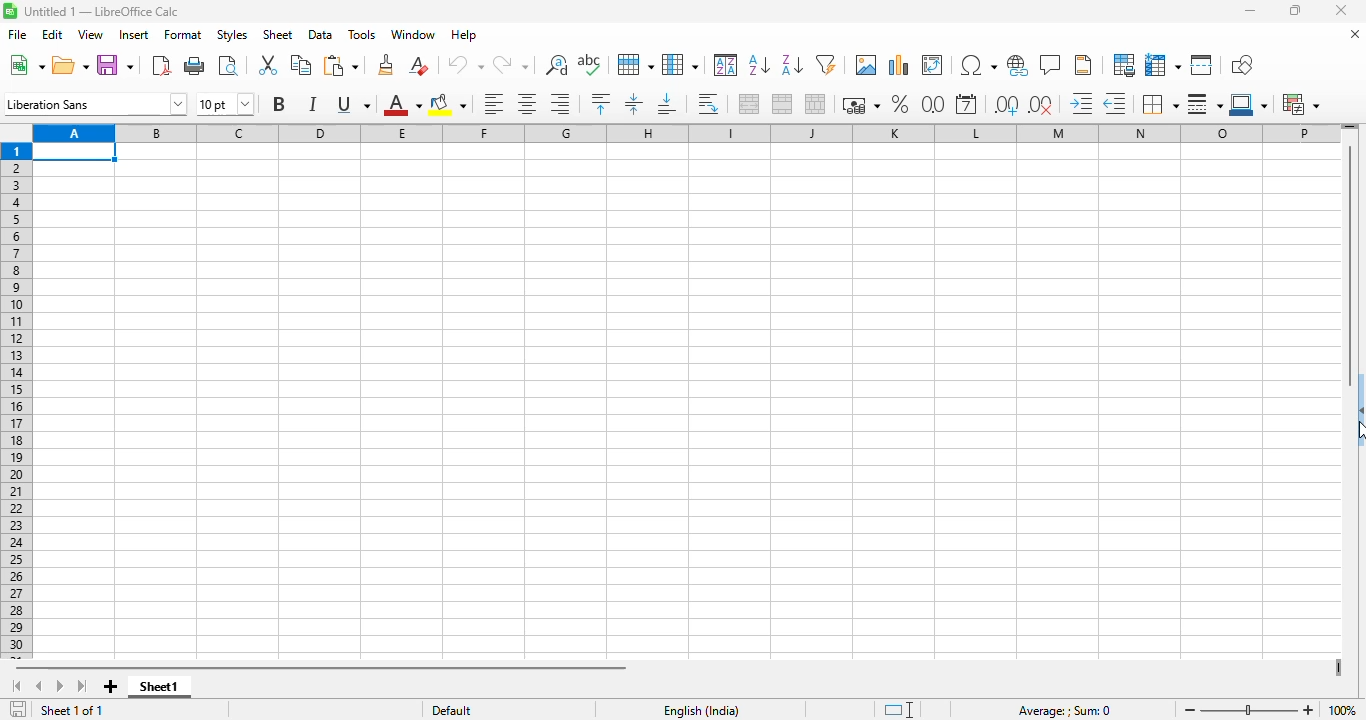  Describe the element at coordinates (600, 103) in the screenshot. I see `align top` at that location.